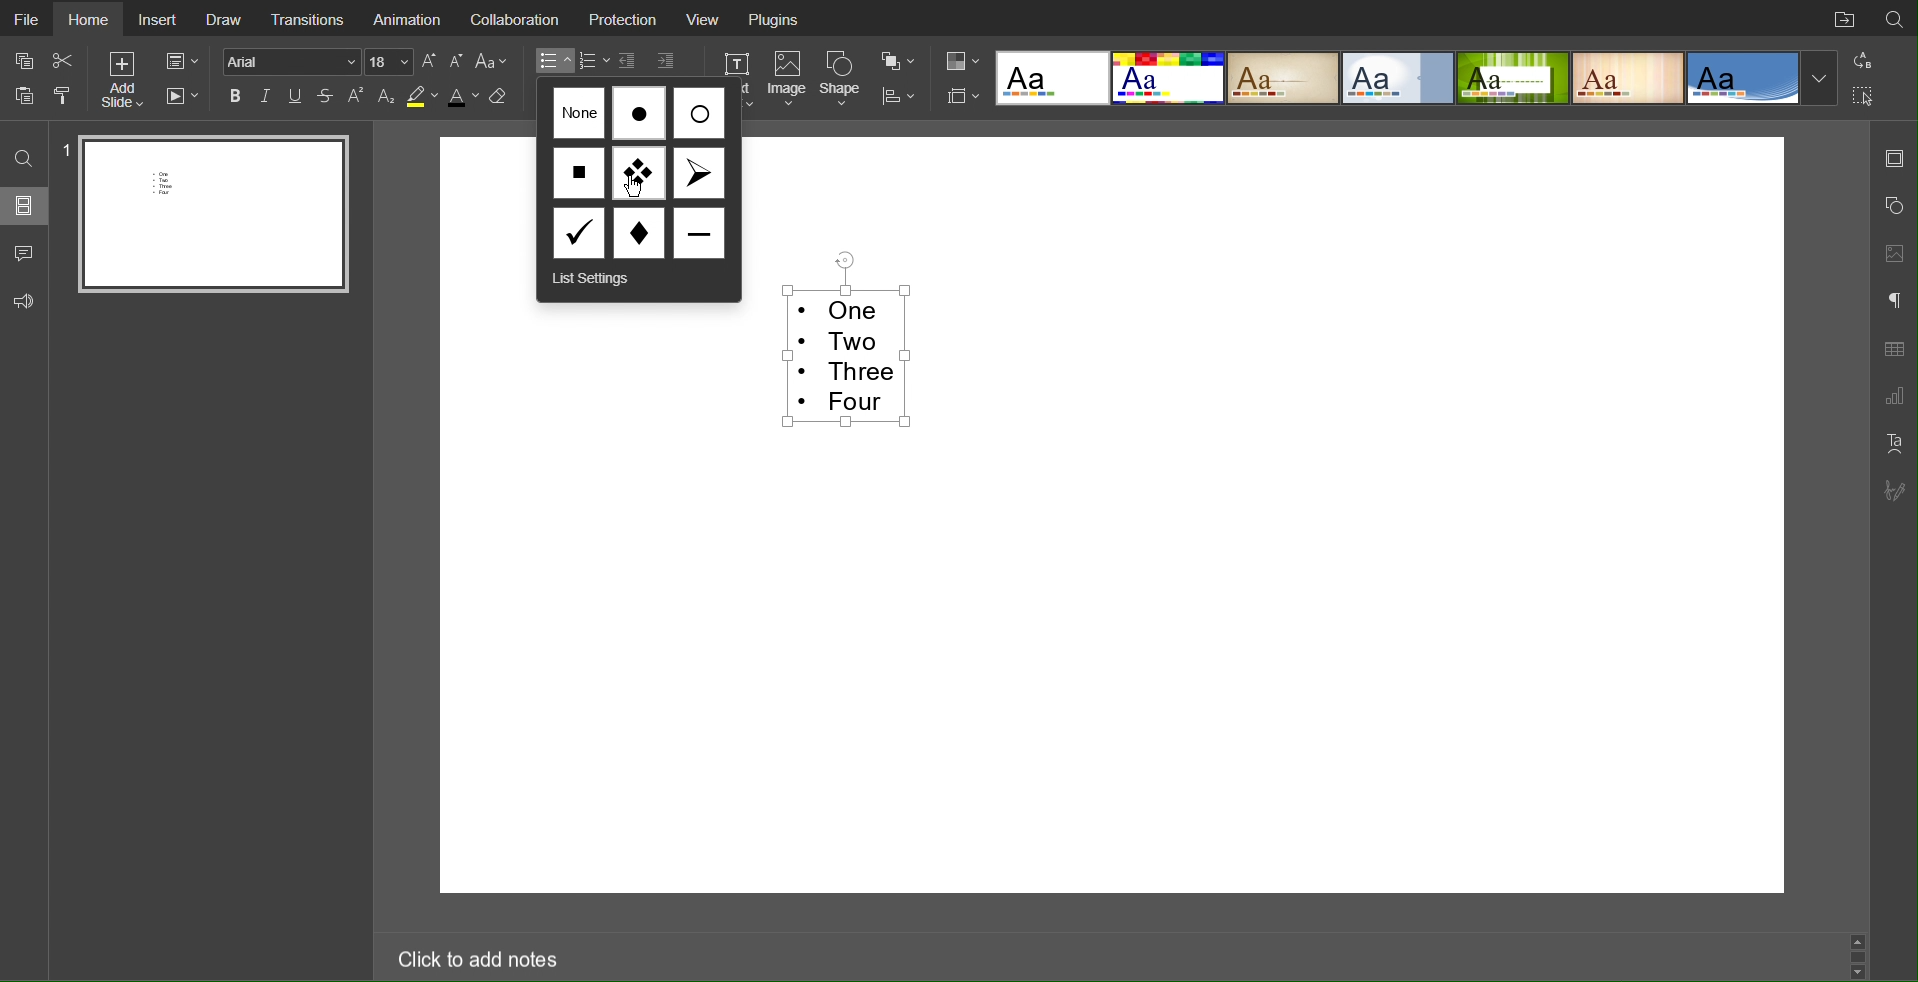  What do you see at coordinates (210, 217) in the screenshot?
I see `Slide 1` at bounding box center [210, 217].